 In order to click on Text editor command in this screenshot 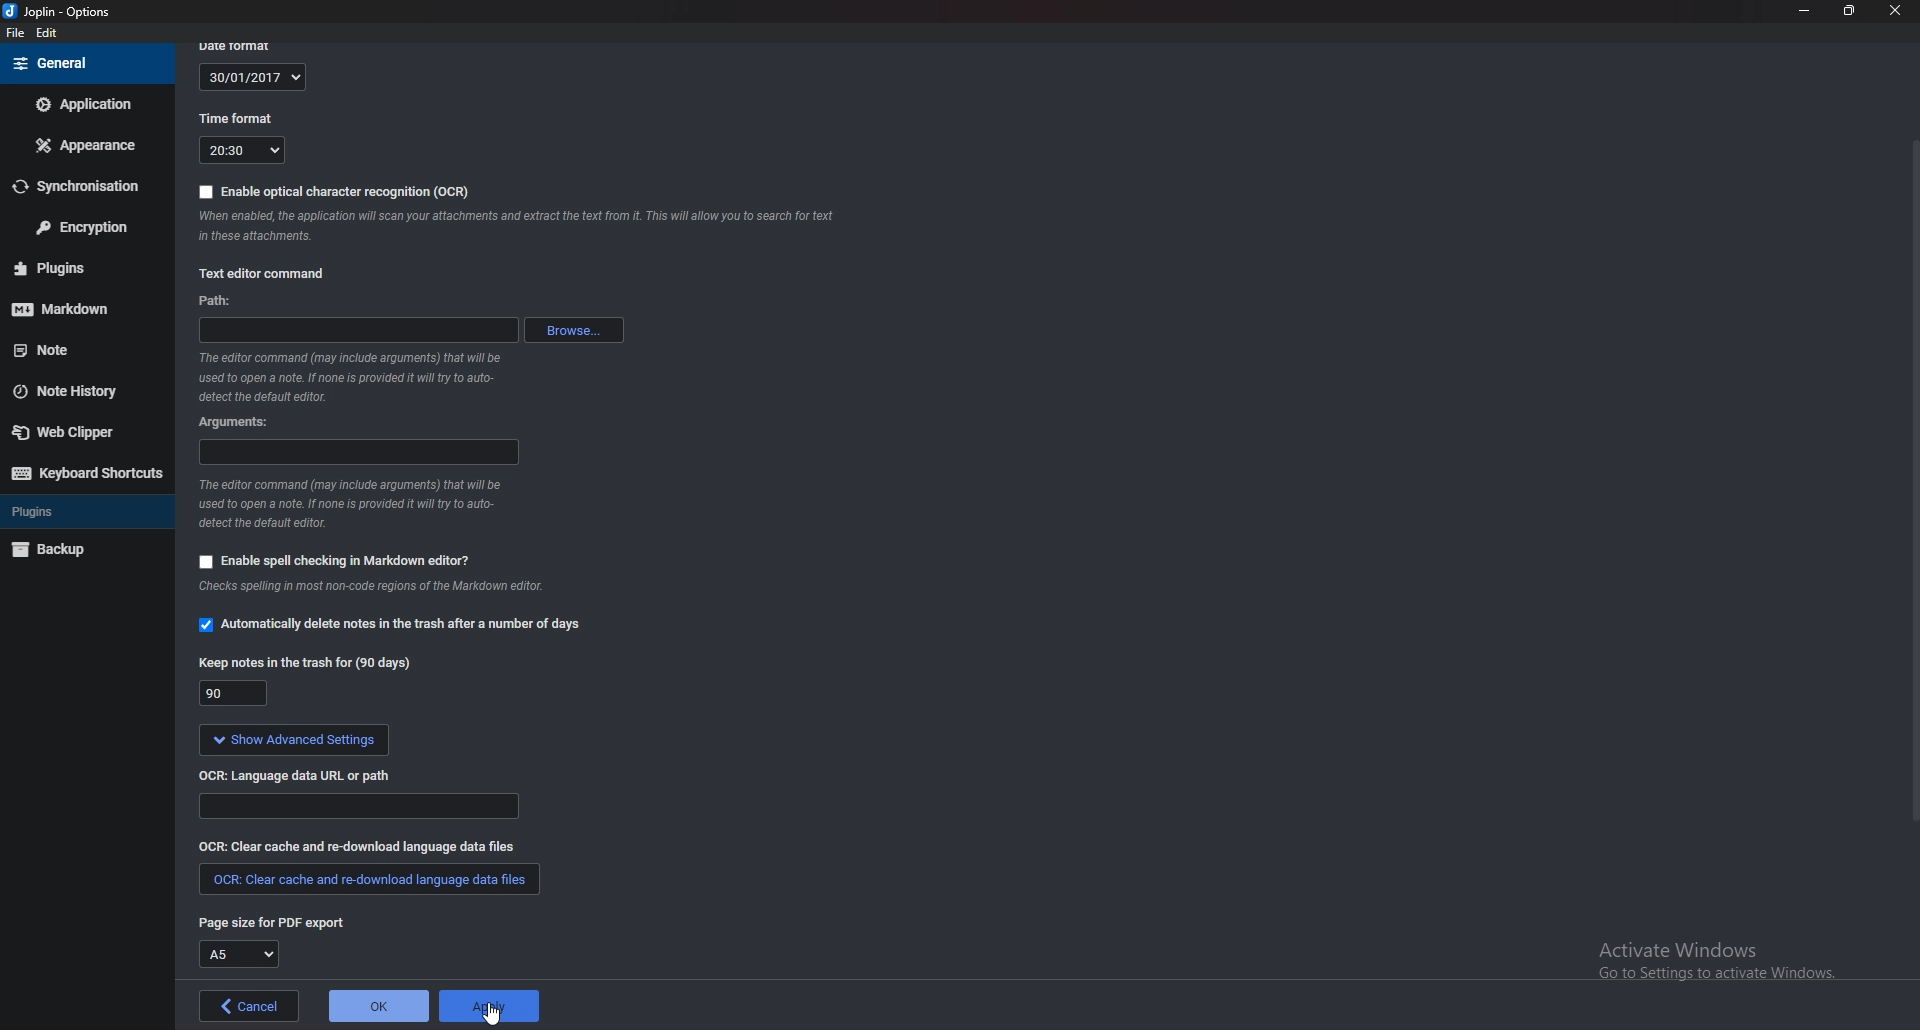, I will do `click(265, 274)`.